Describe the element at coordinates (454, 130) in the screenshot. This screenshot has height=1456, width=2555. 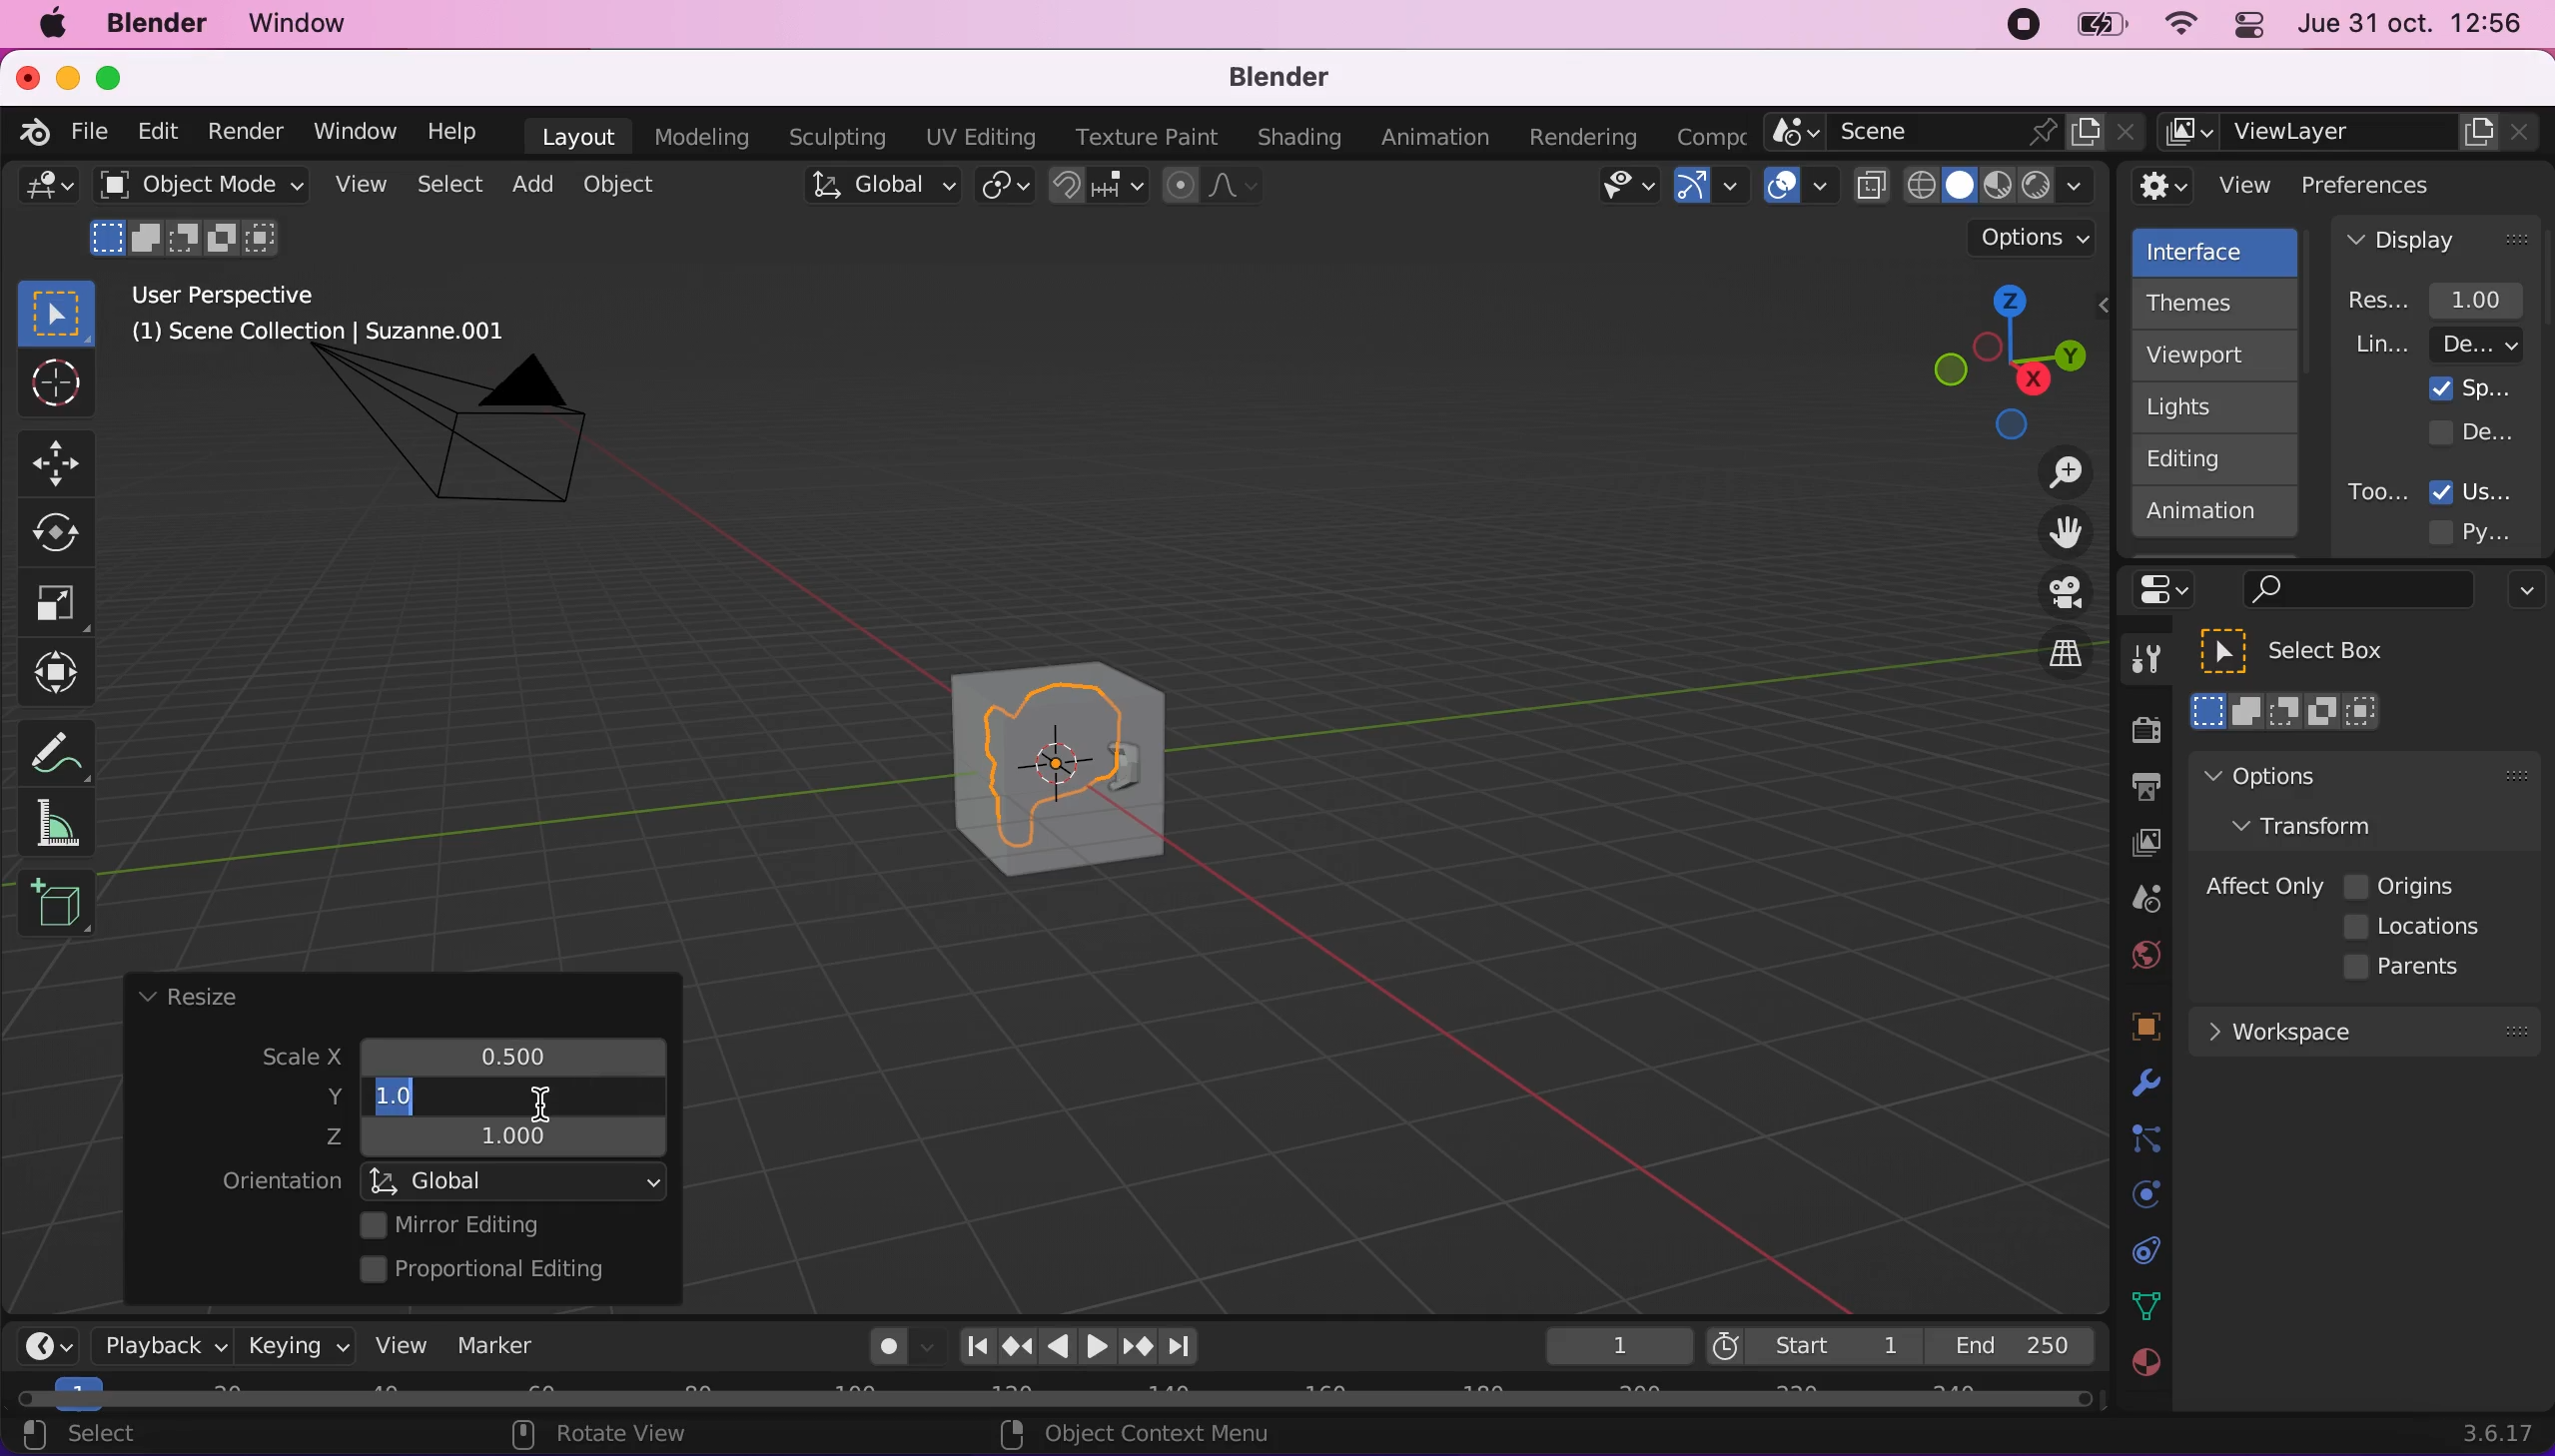
I see `help` at that location.